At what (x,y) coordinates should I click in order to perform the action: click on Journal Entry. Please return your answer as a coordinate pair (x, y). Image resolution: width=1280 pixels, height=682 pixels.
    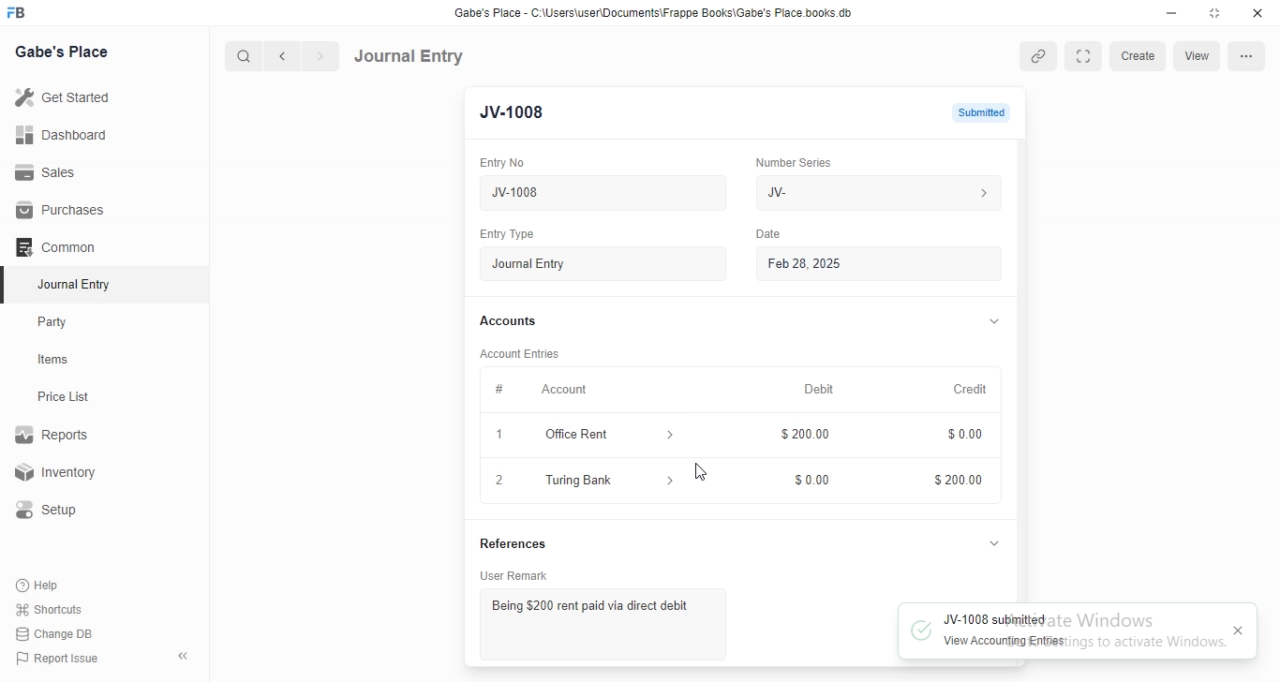
    Looking at the image, I should click on (604, 266).